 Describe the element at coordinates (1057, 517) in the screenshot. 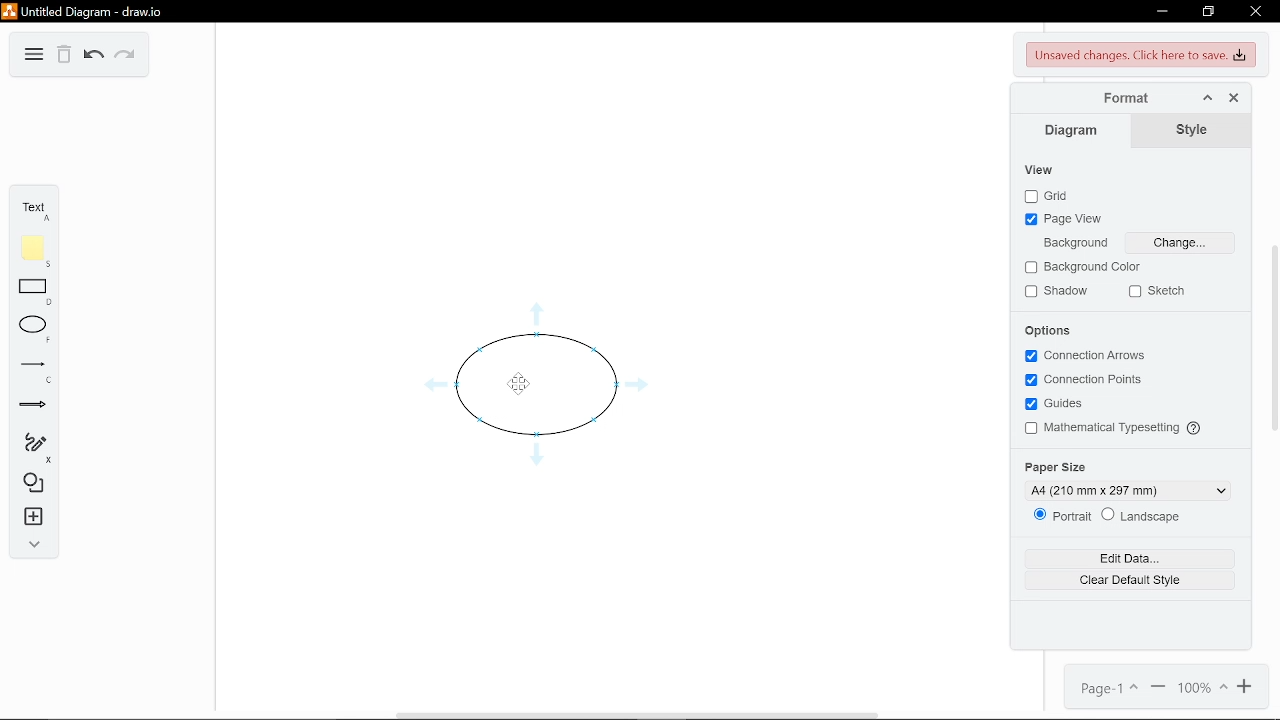

I see `Potrait` at that location.